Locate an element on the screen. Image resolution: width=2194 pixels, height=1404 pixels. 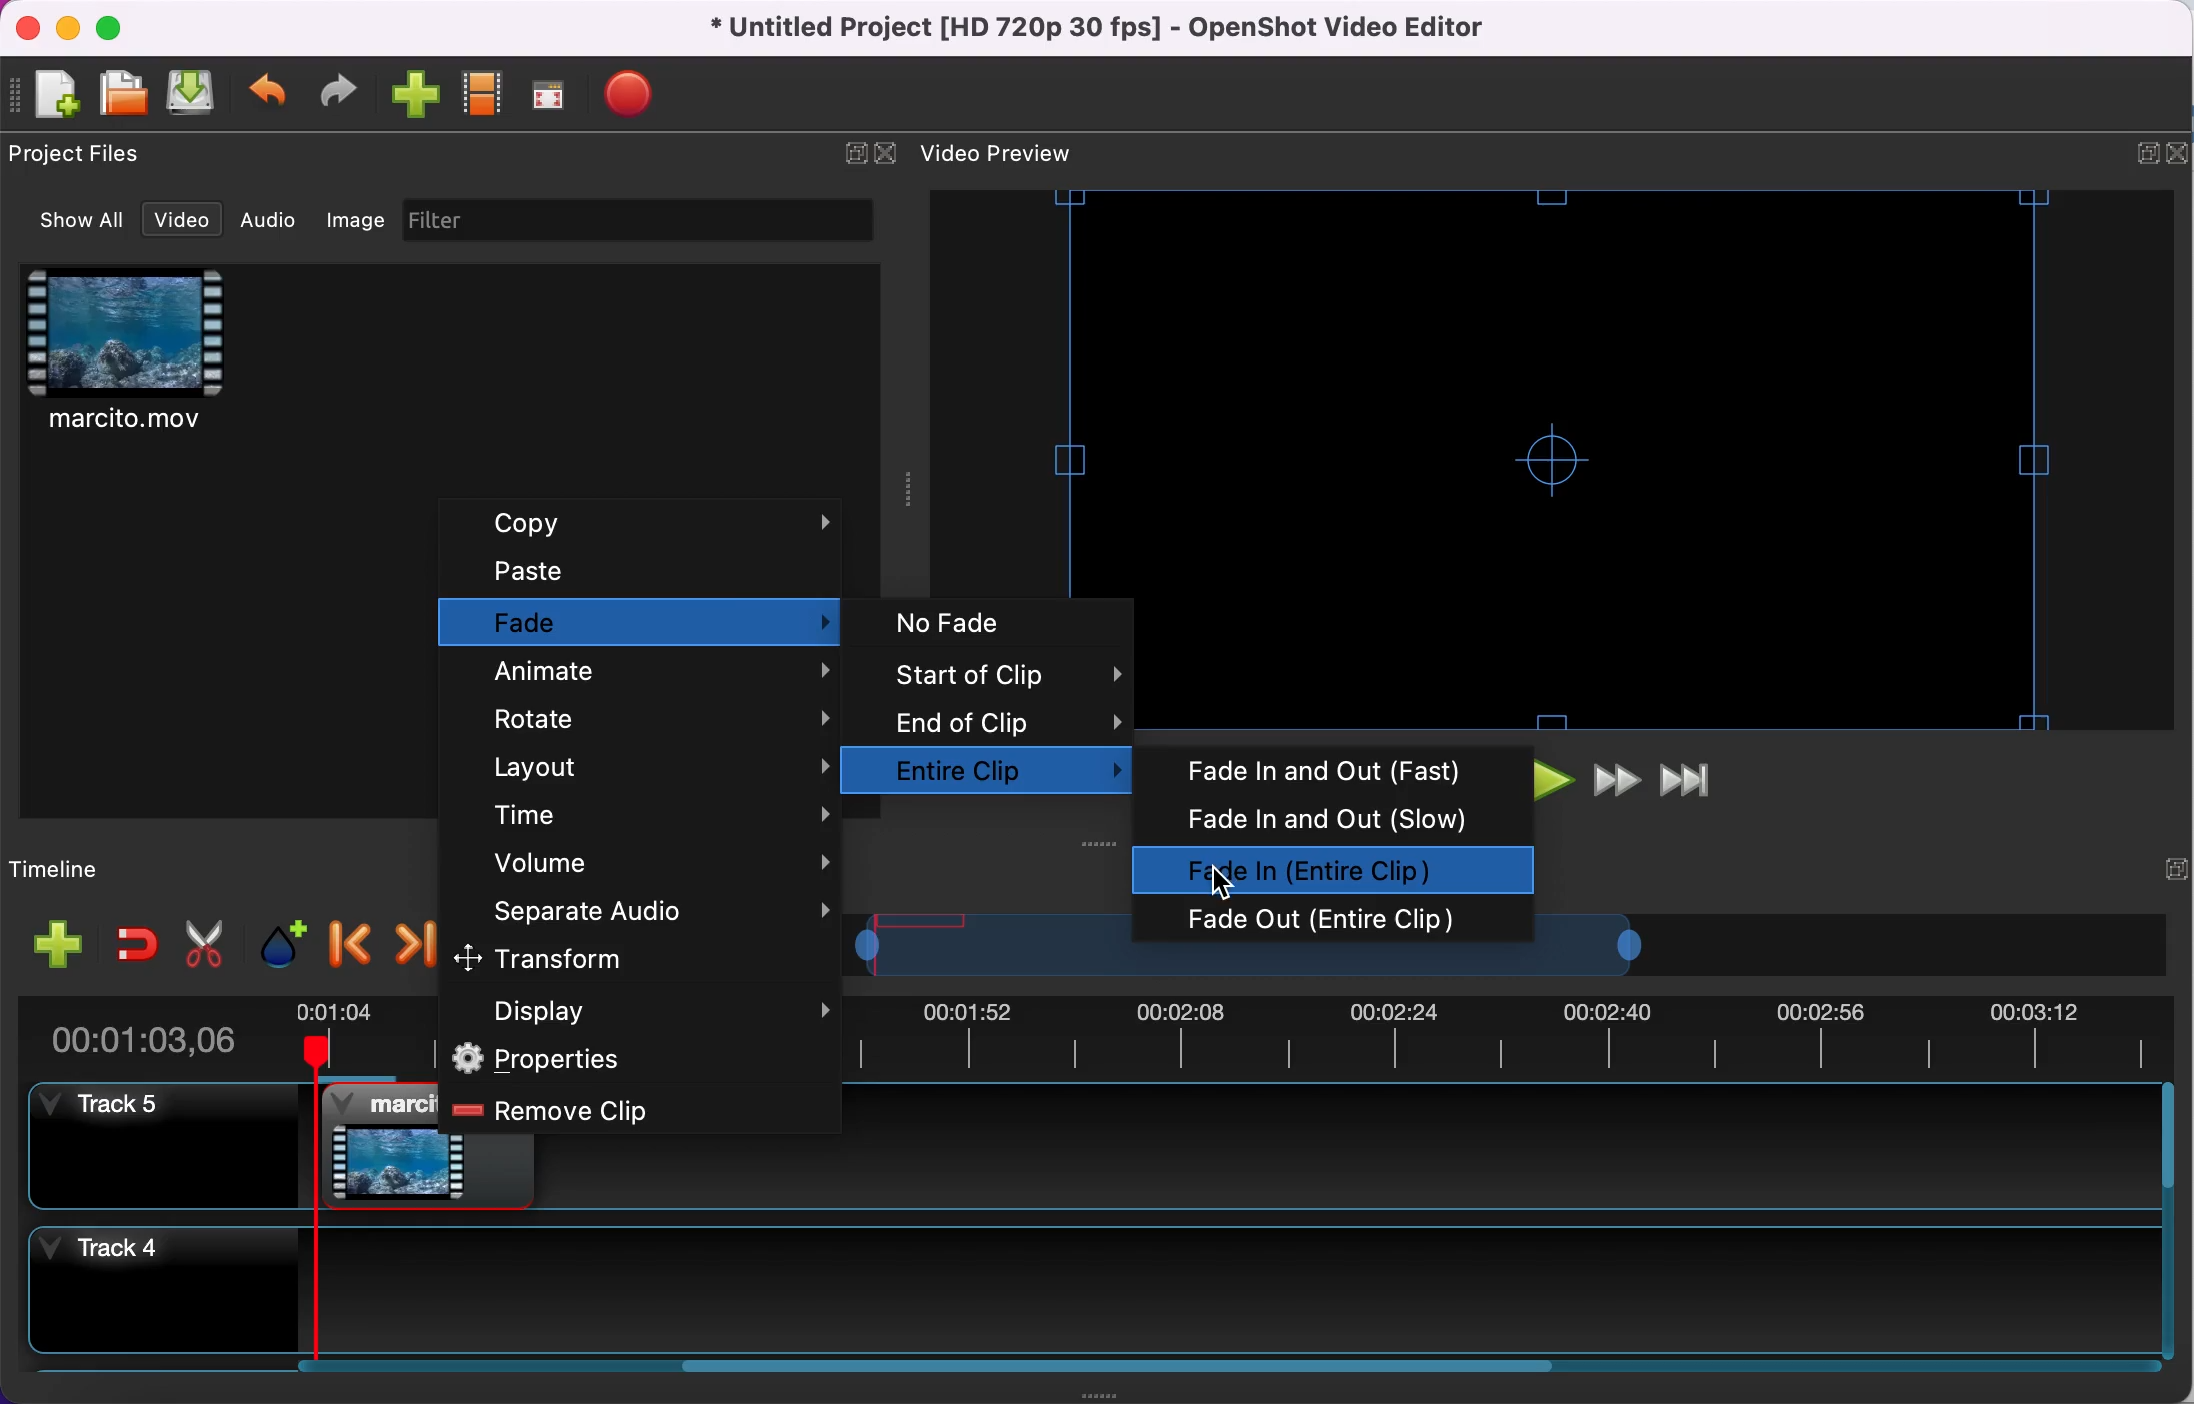
save file is located at coordinates (190, 93).